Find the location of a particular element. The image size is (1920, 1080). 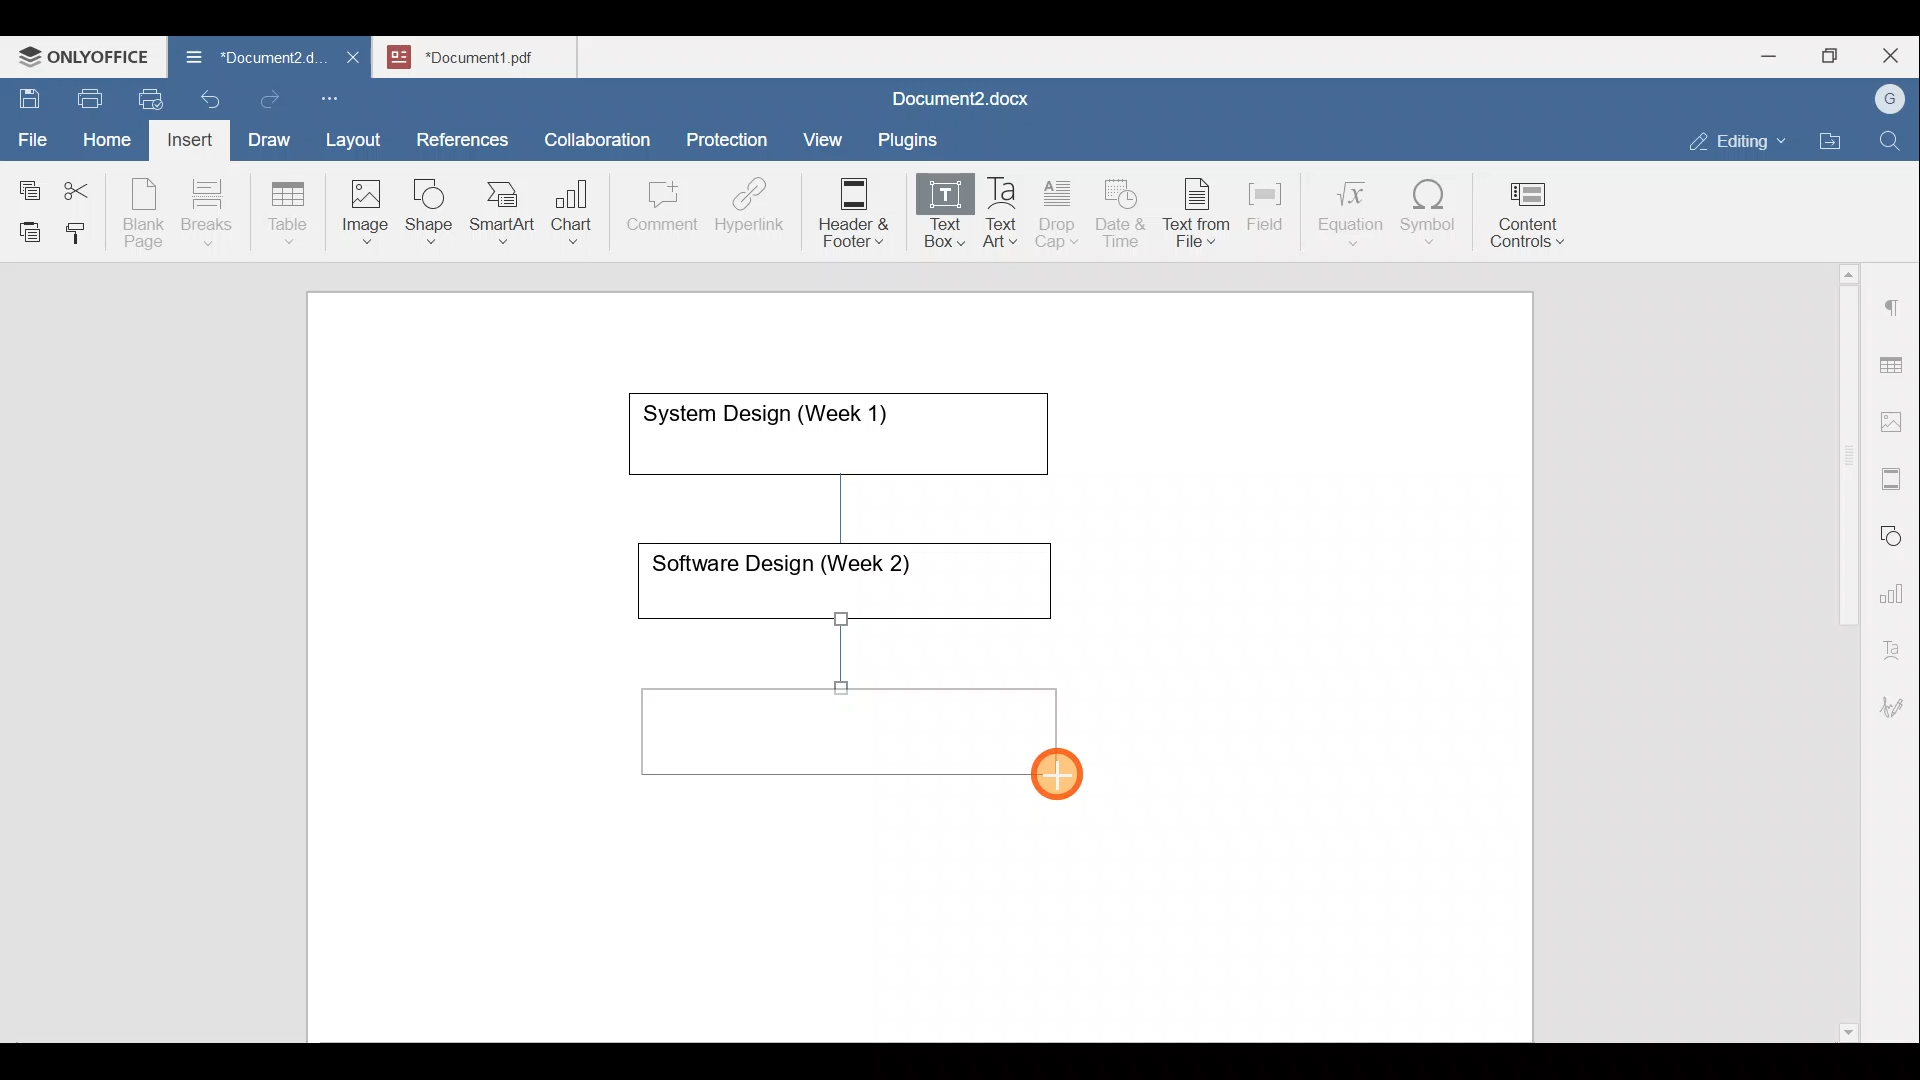

Maximize is located at coordinates (1835, 56).